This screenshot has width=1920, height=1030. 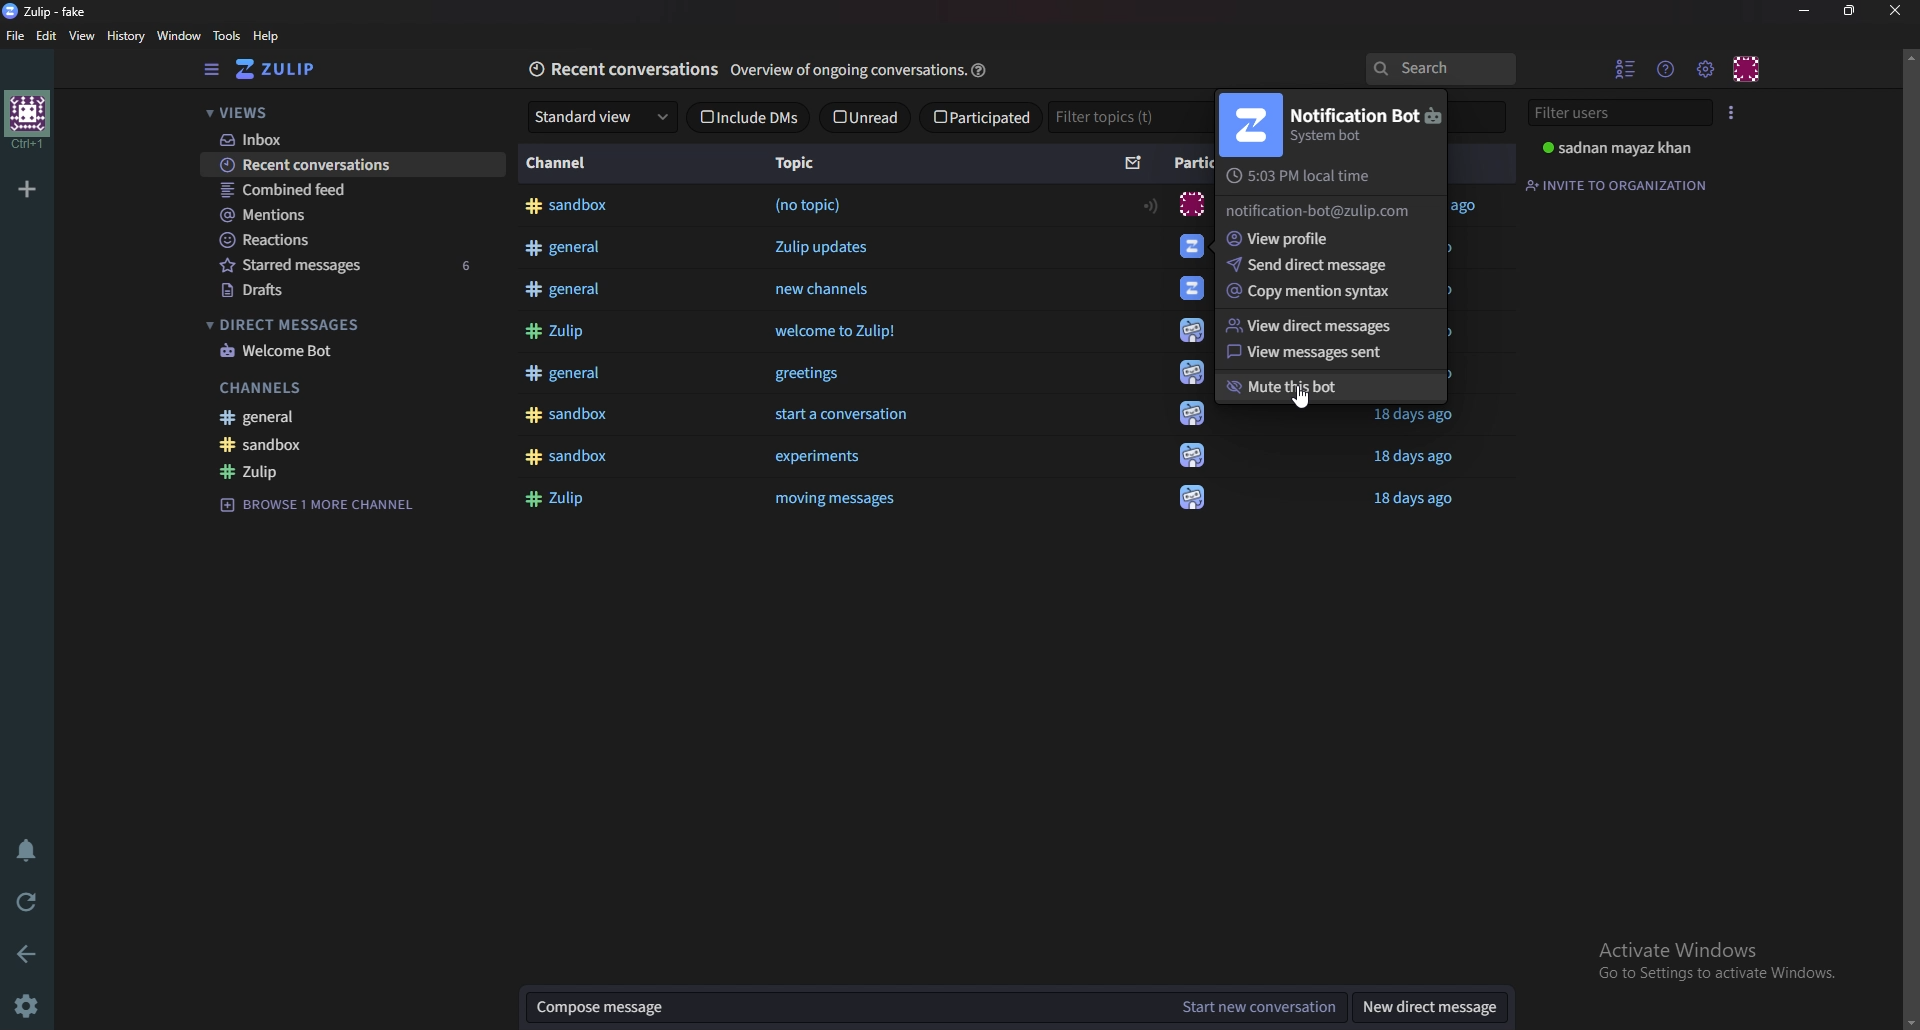 I want to click on Range, so click(x=1151, y=206).